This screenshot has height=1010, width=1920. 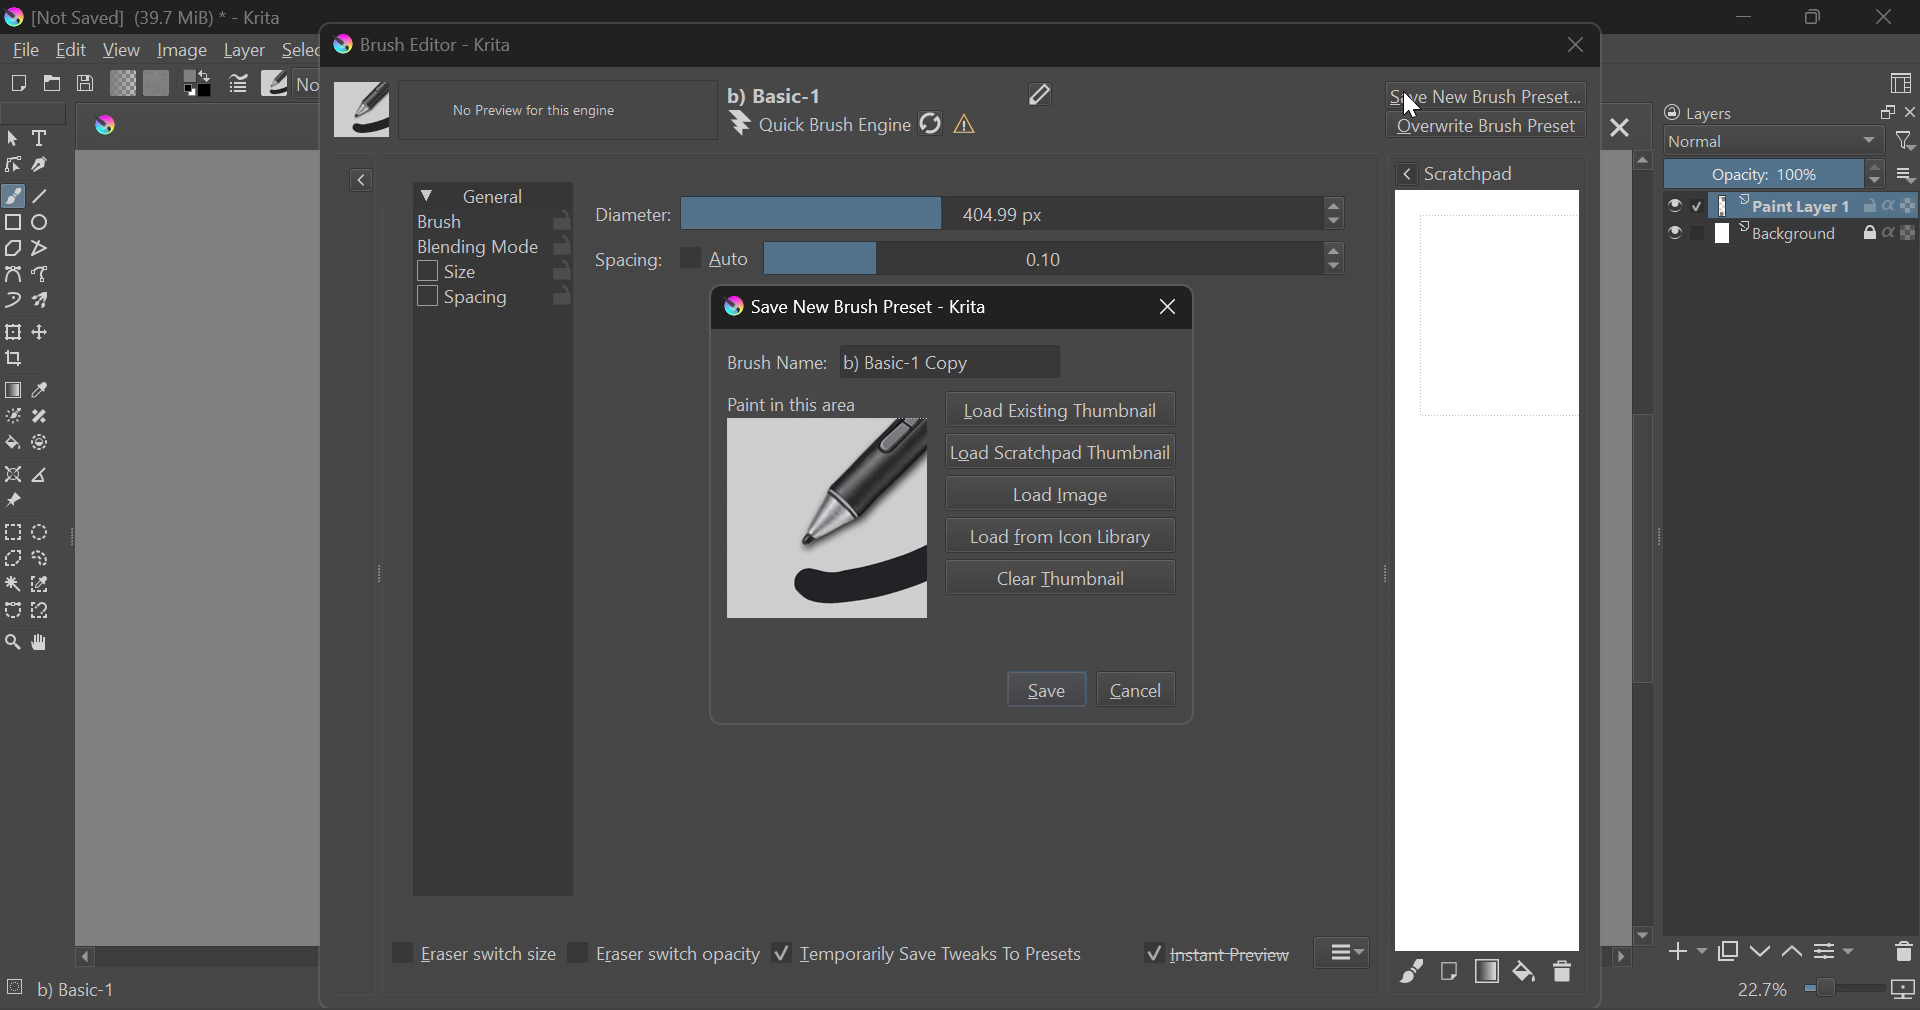 I want to click on Move Layer, so click(x=43, y=331).